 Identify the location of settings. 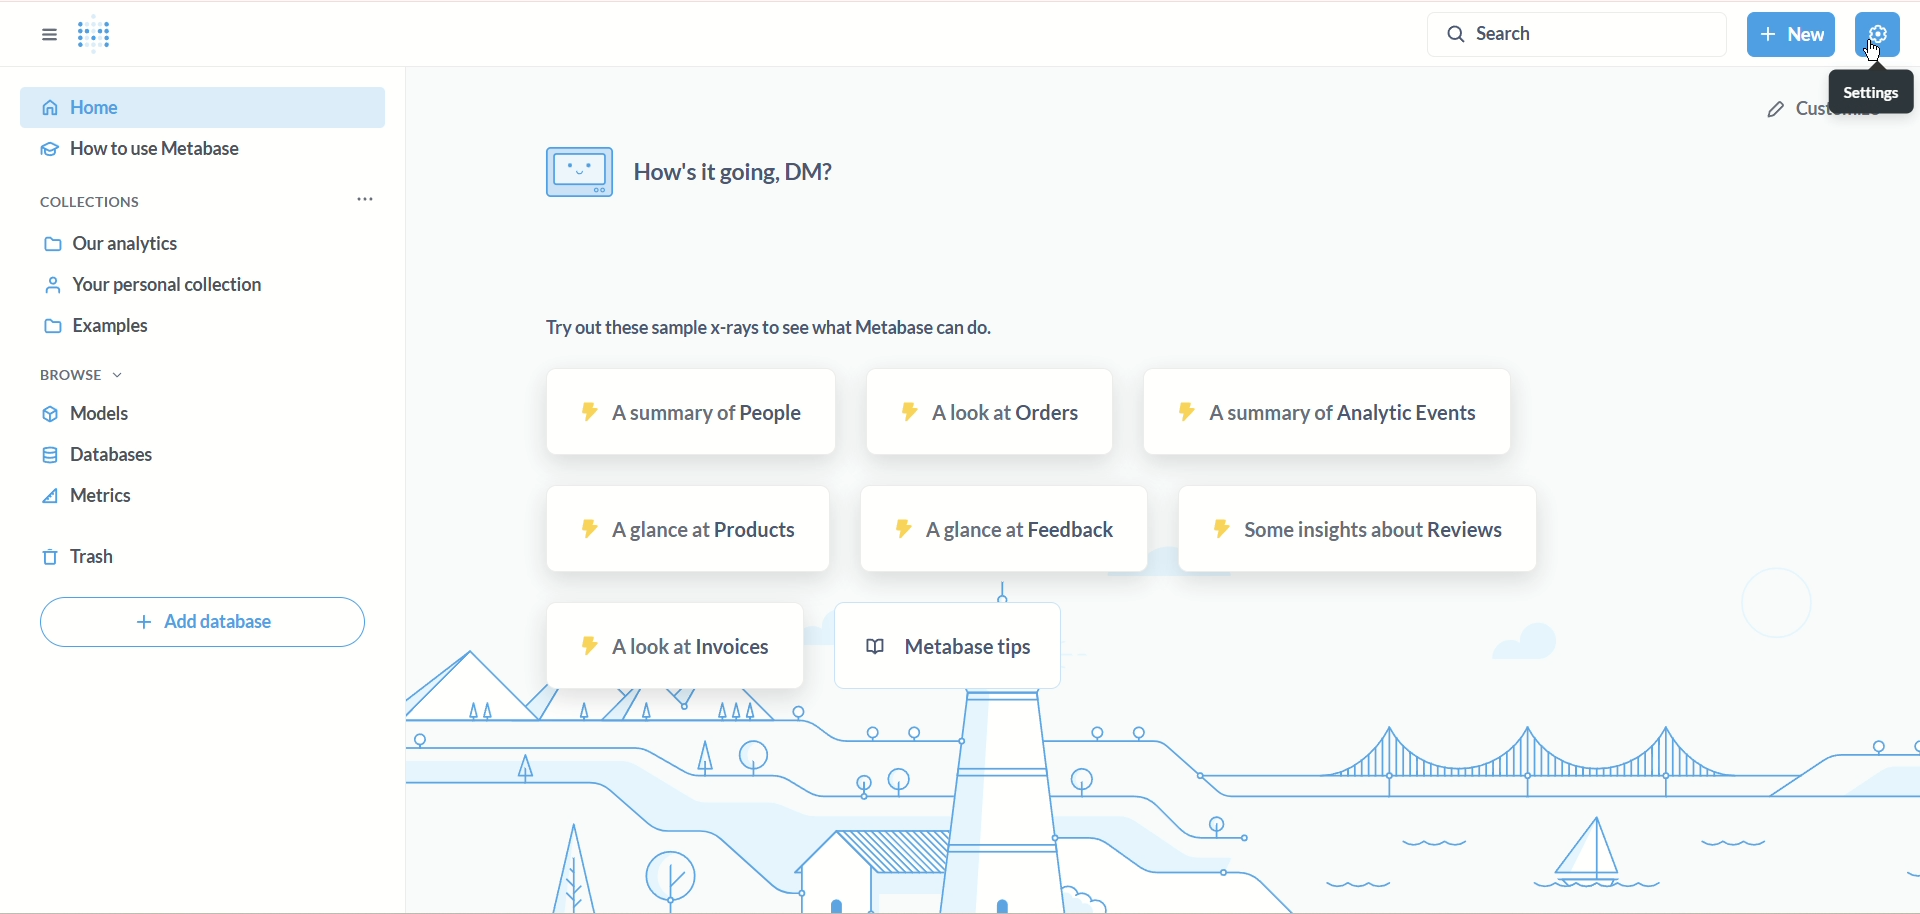
(1873, 36).